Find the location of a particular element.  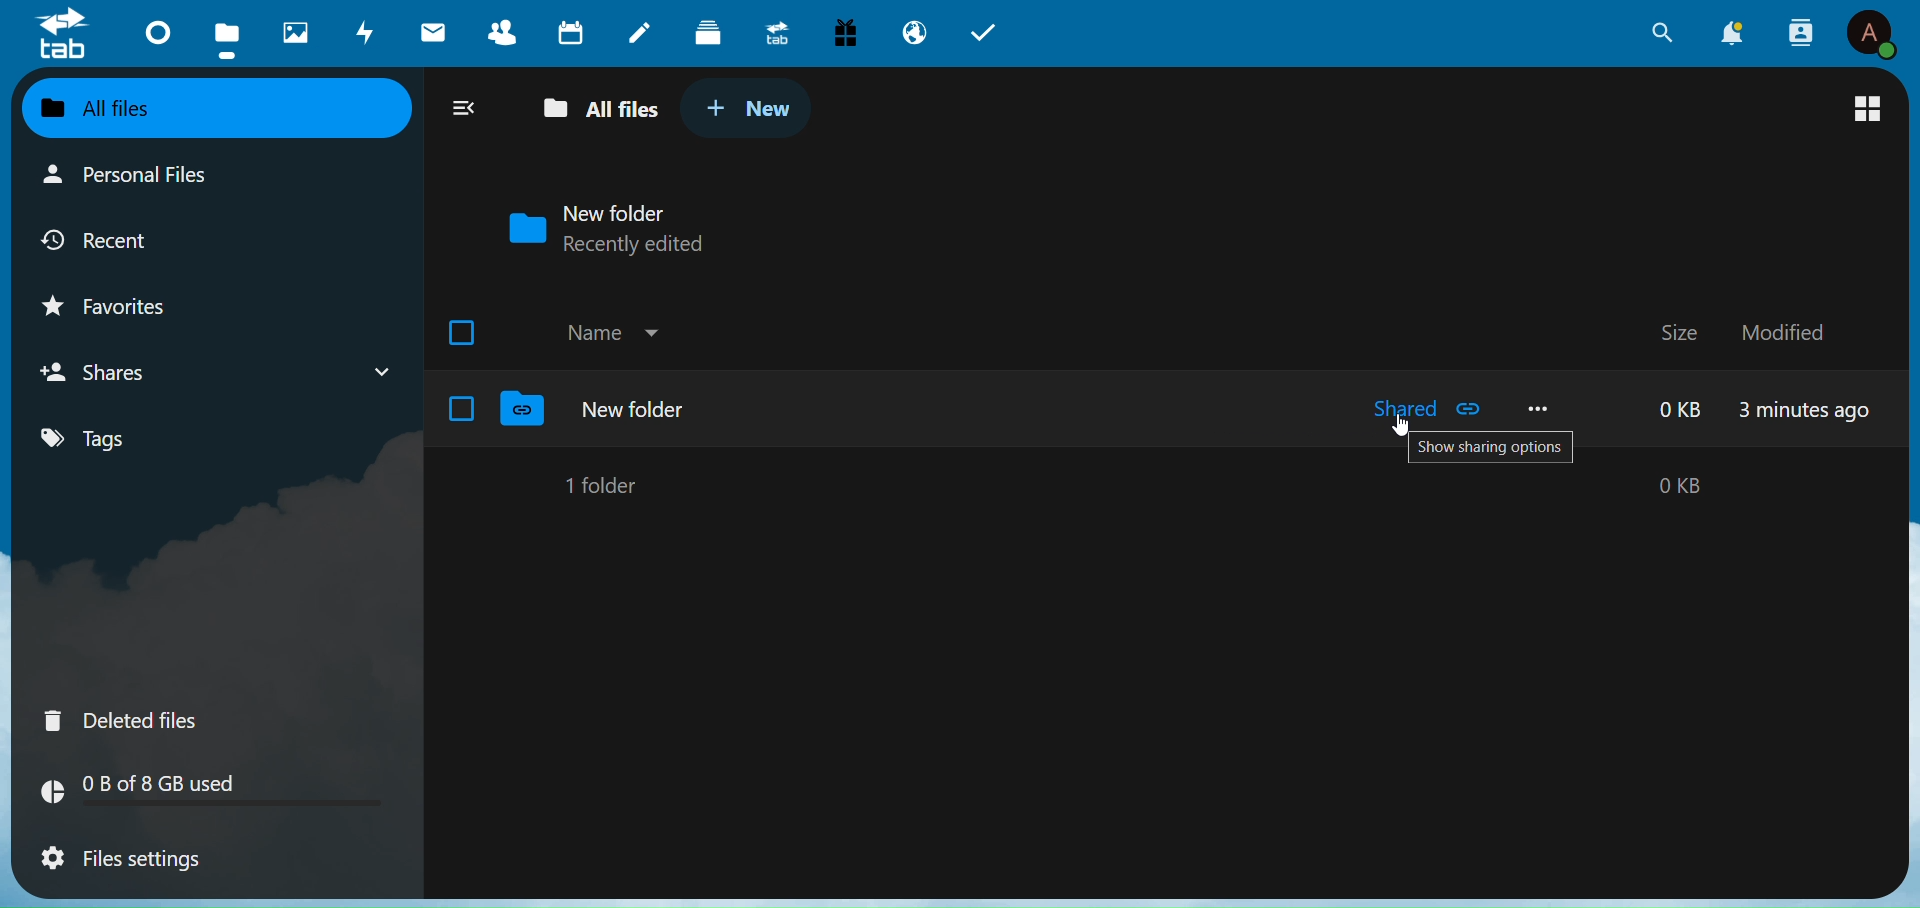

Free Trial is located at coordinates (845, 30).